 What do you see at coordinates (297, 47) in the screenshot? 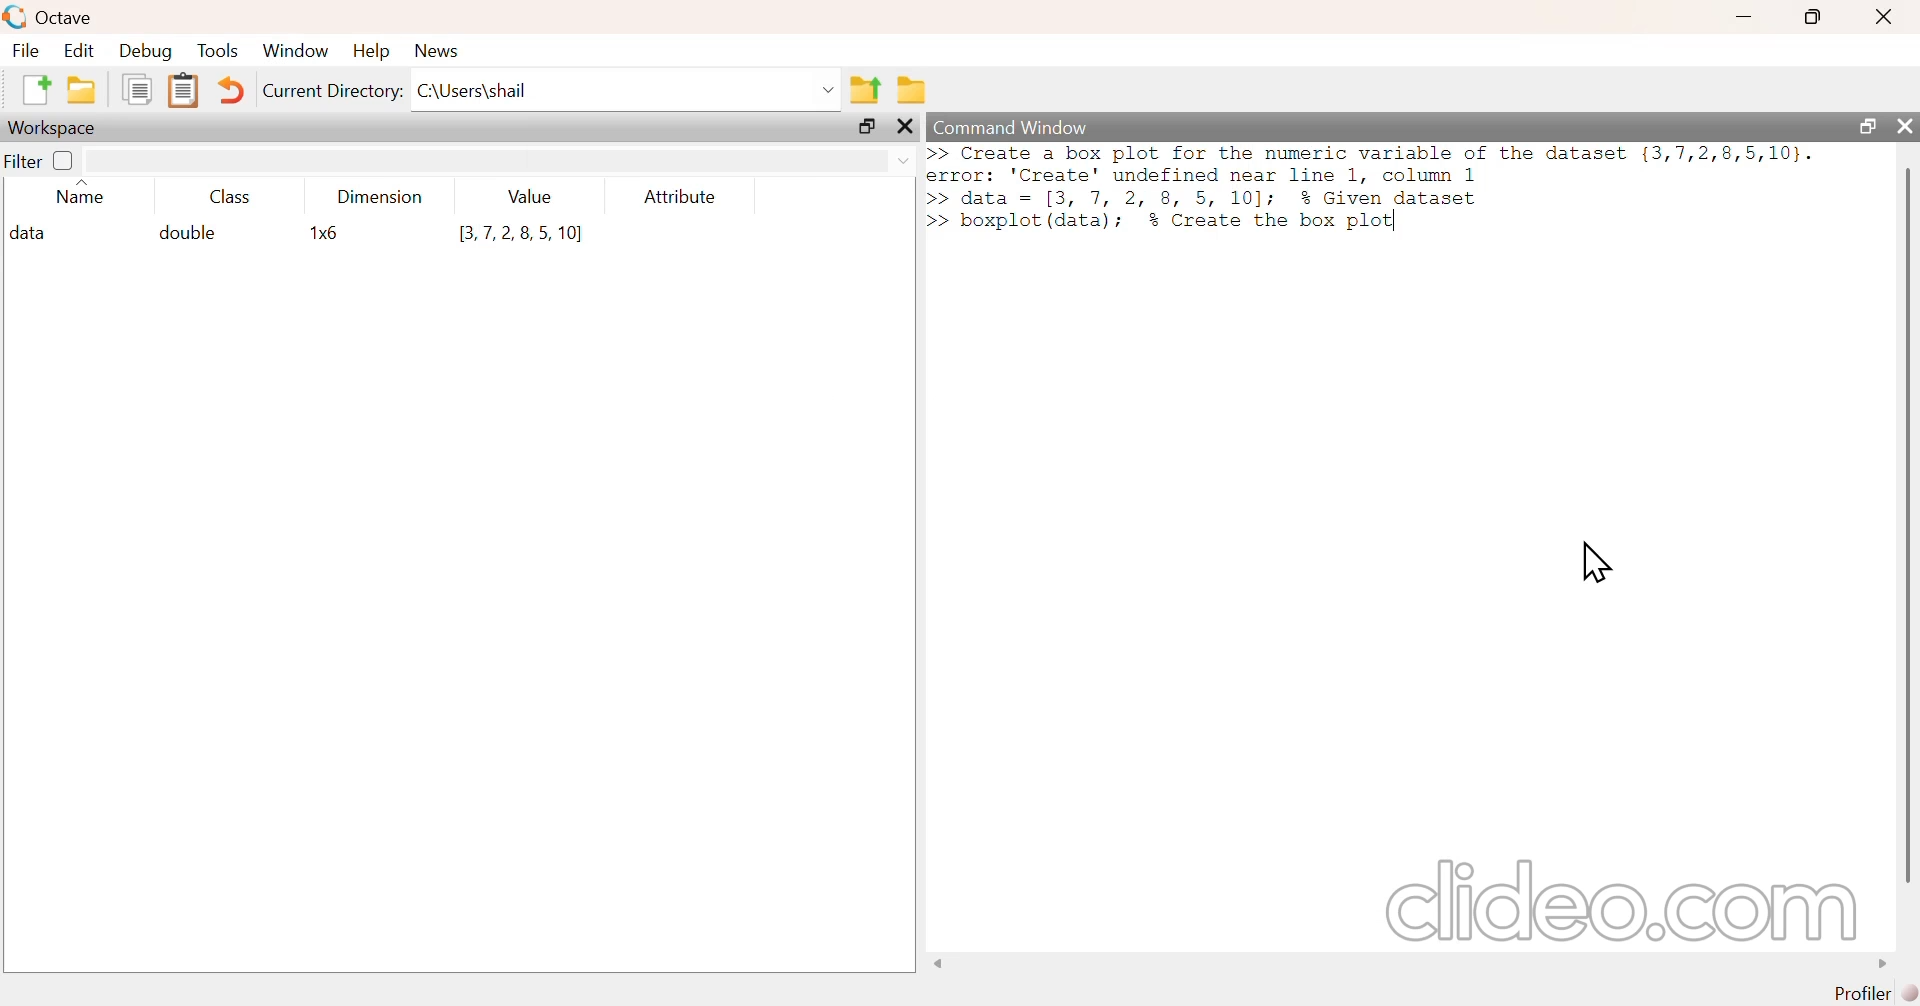
I see `window` at bounding box center [297, 47].